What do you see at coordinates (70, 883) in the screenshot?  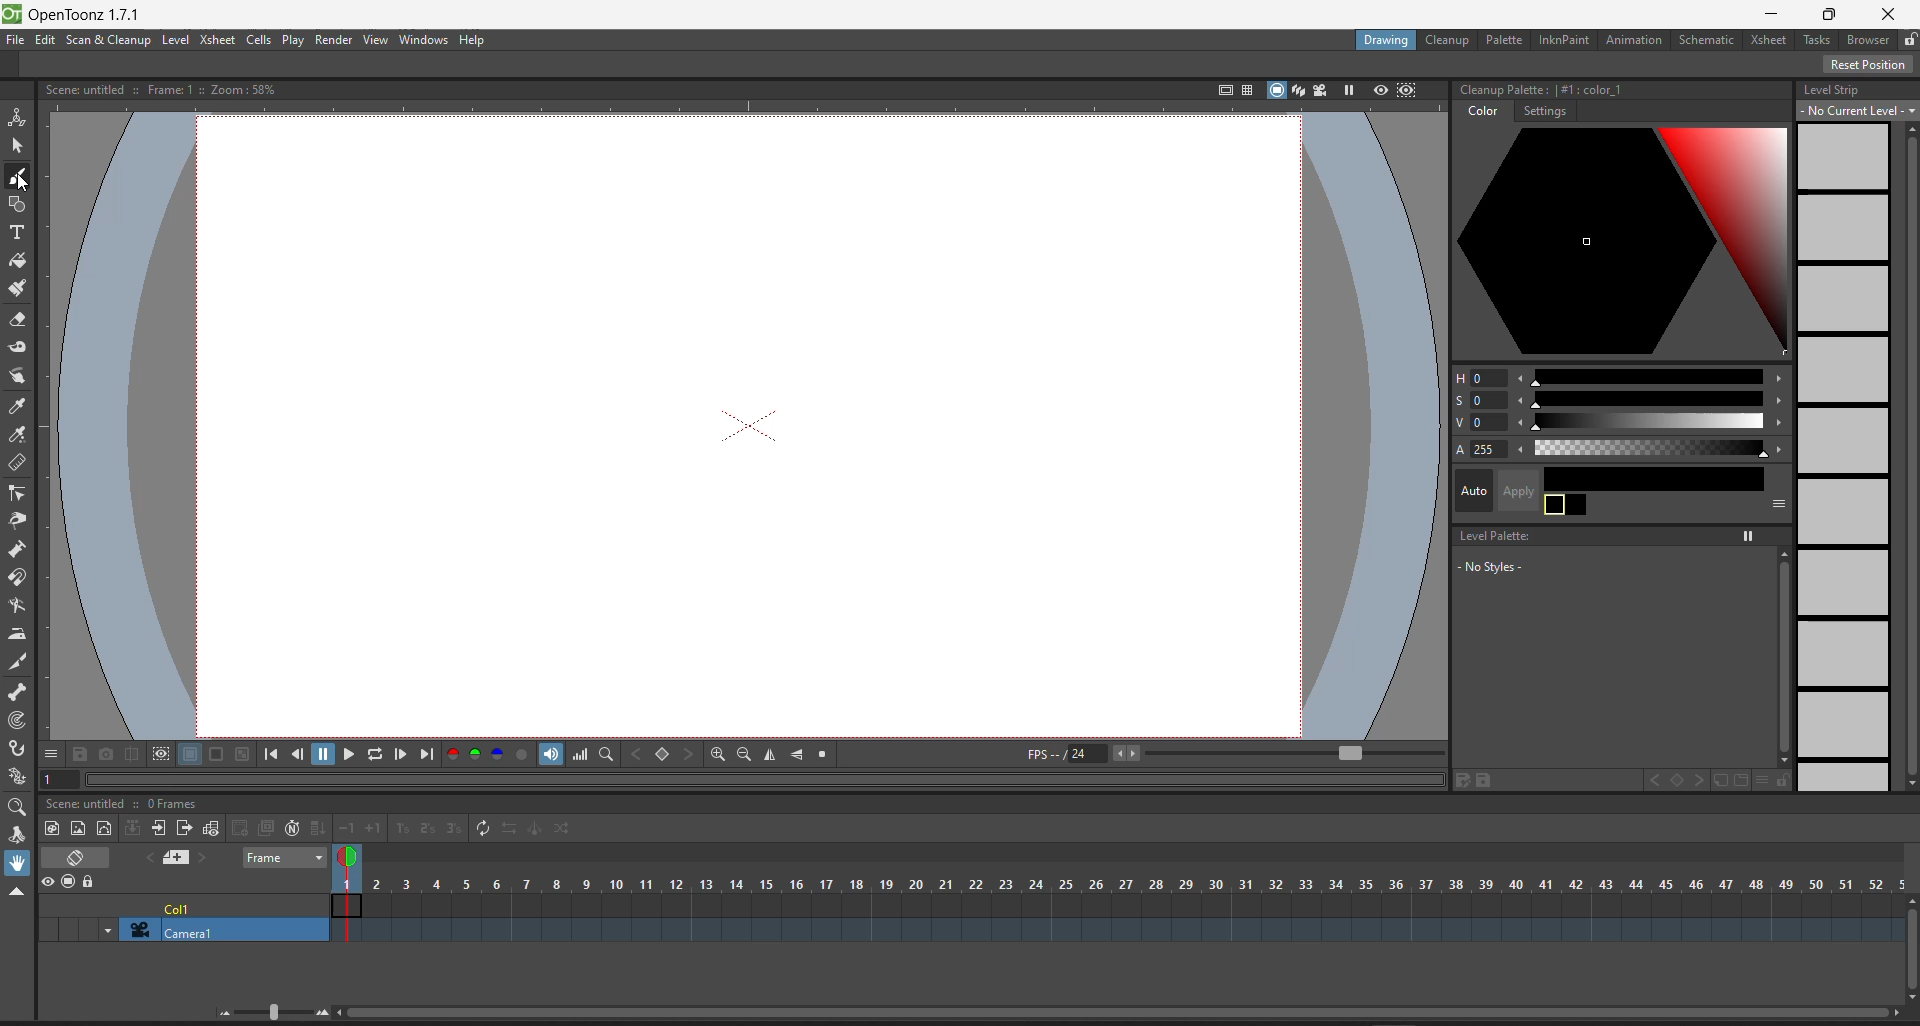 I see `camera standby visibility toggle all` at bounding box center [70, 883].